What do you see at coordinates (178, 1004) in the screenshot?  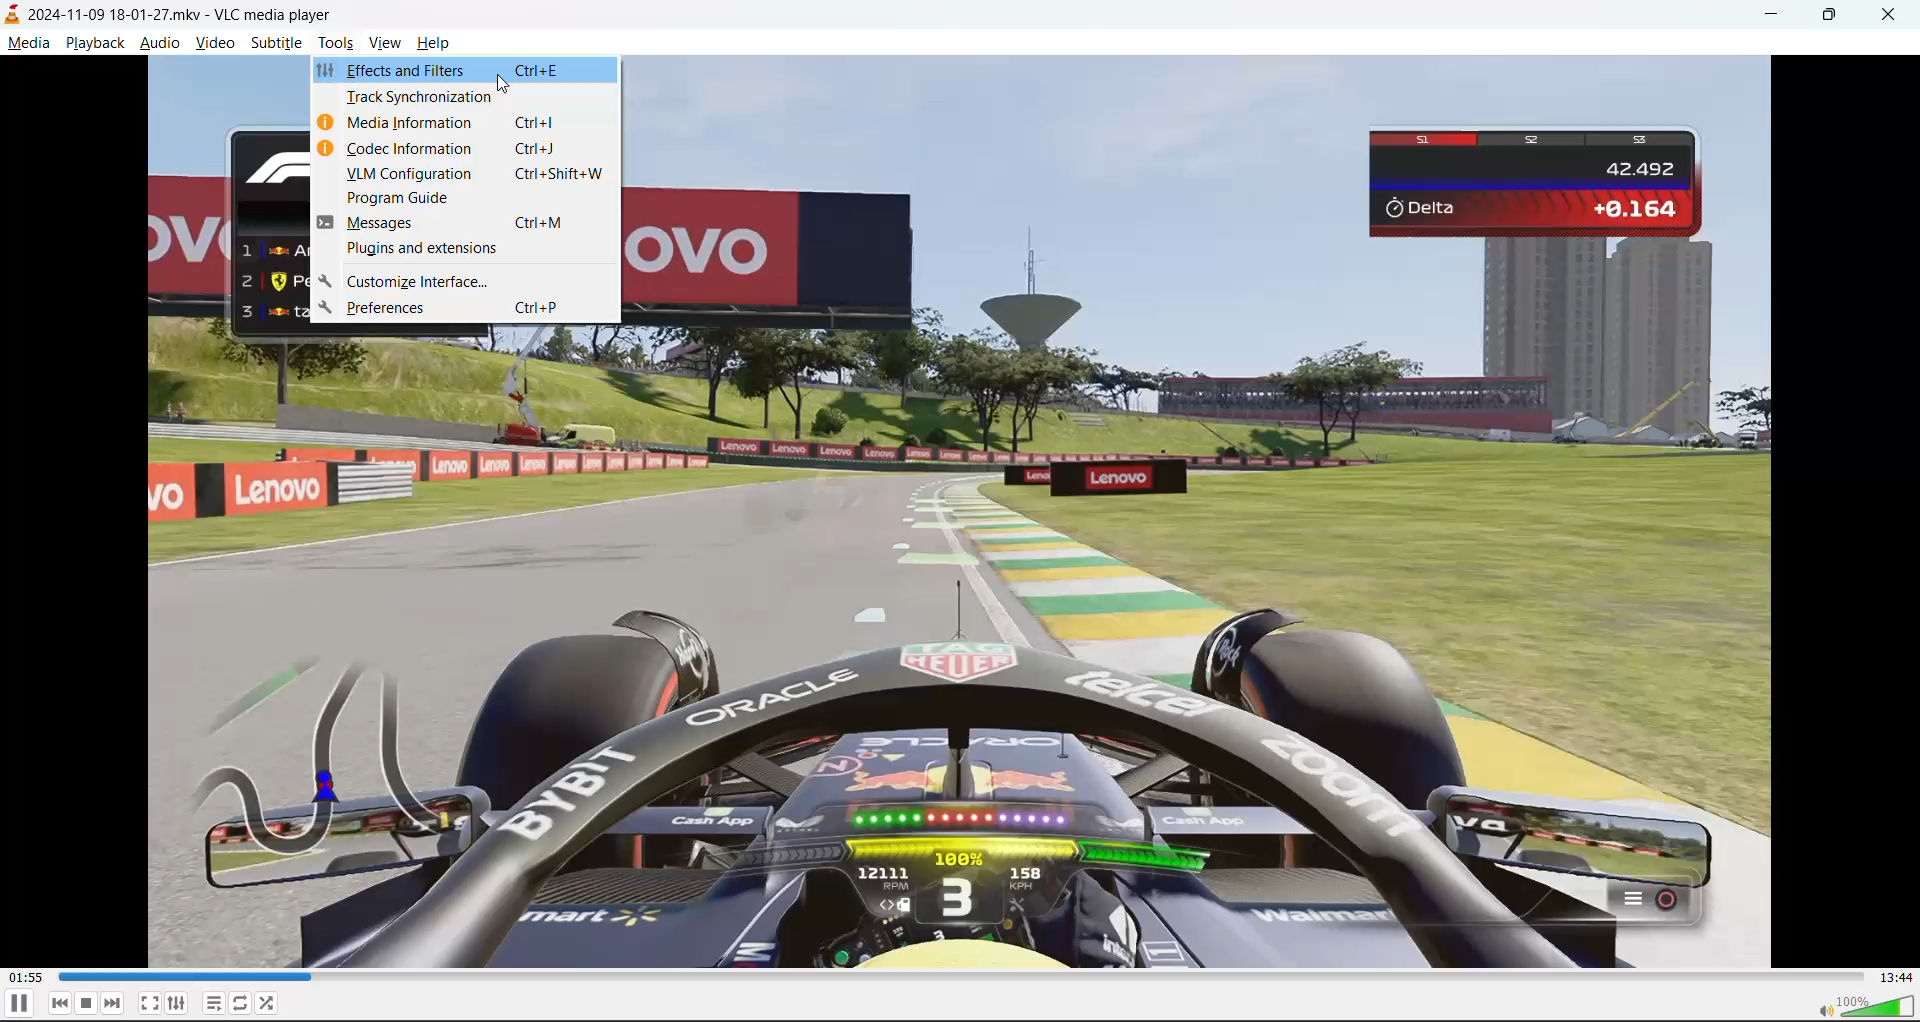 I see `settings` at bounding box center [178, 1004].